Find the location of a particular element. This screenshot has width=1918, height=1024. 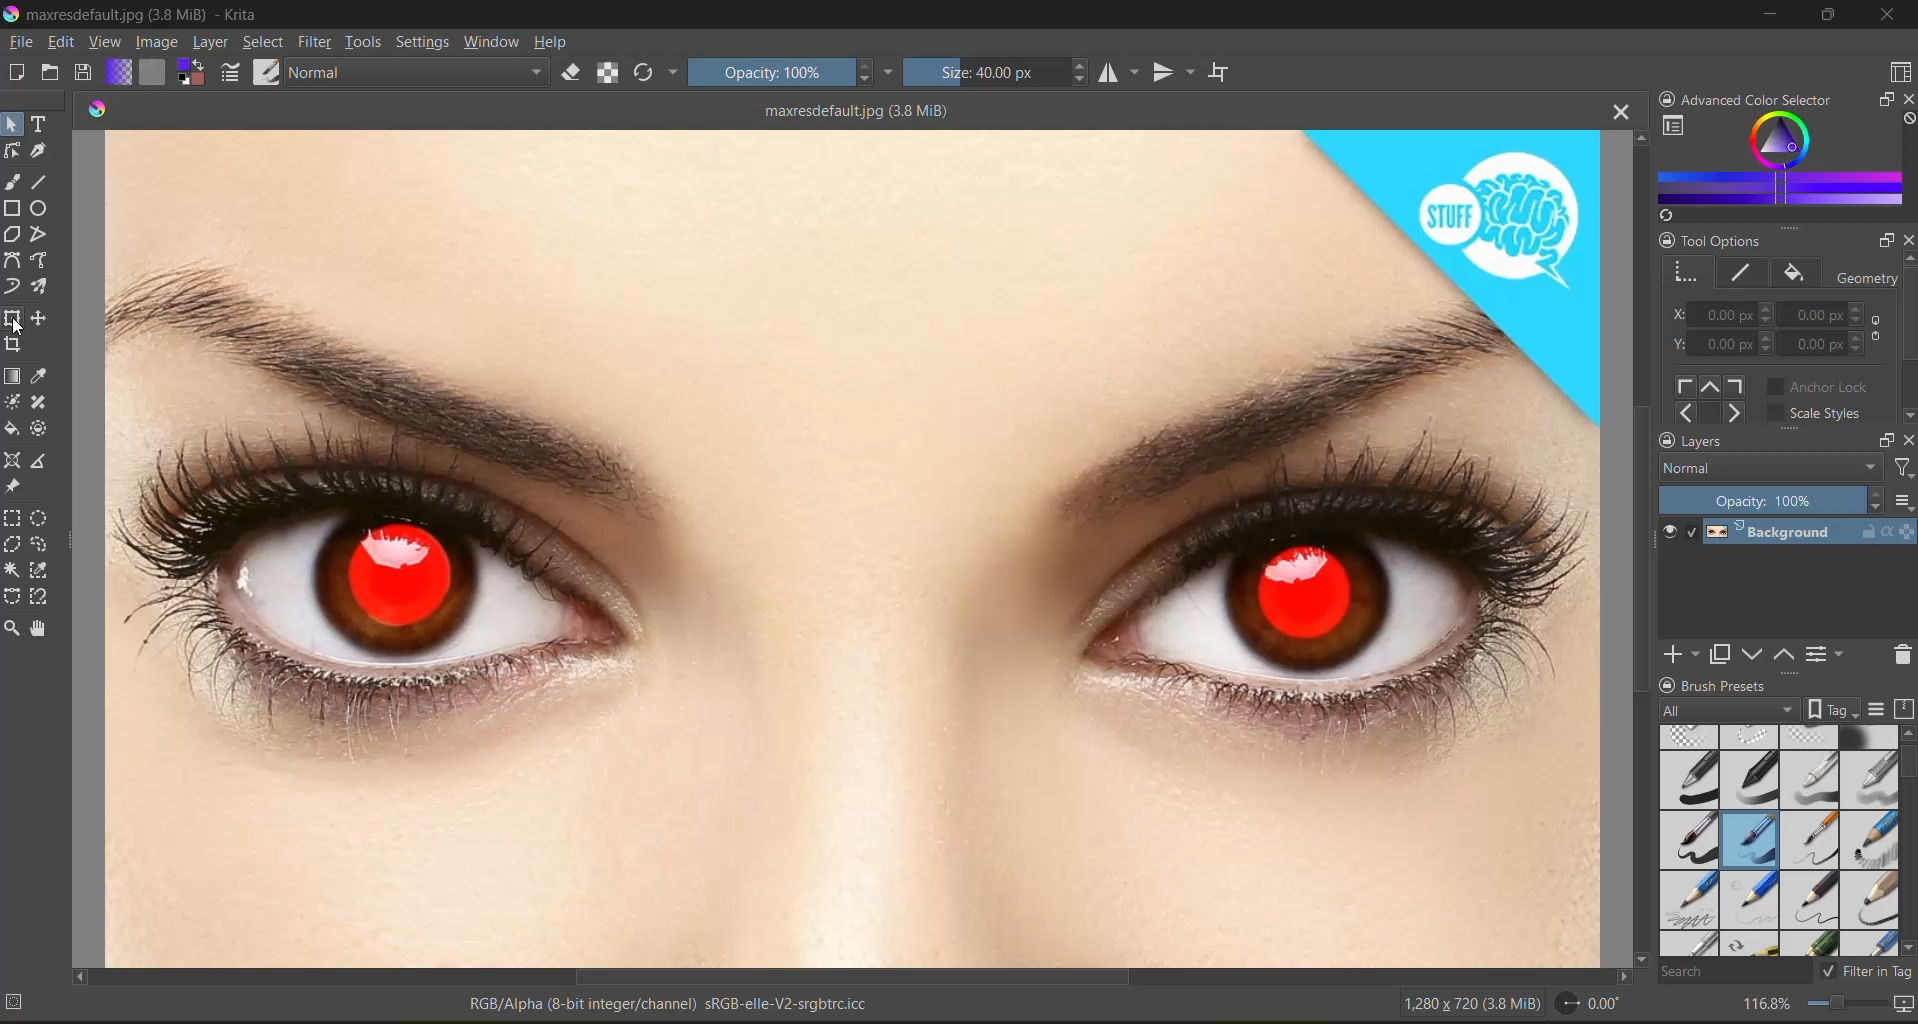

settings is located at coordinates (425, 42).